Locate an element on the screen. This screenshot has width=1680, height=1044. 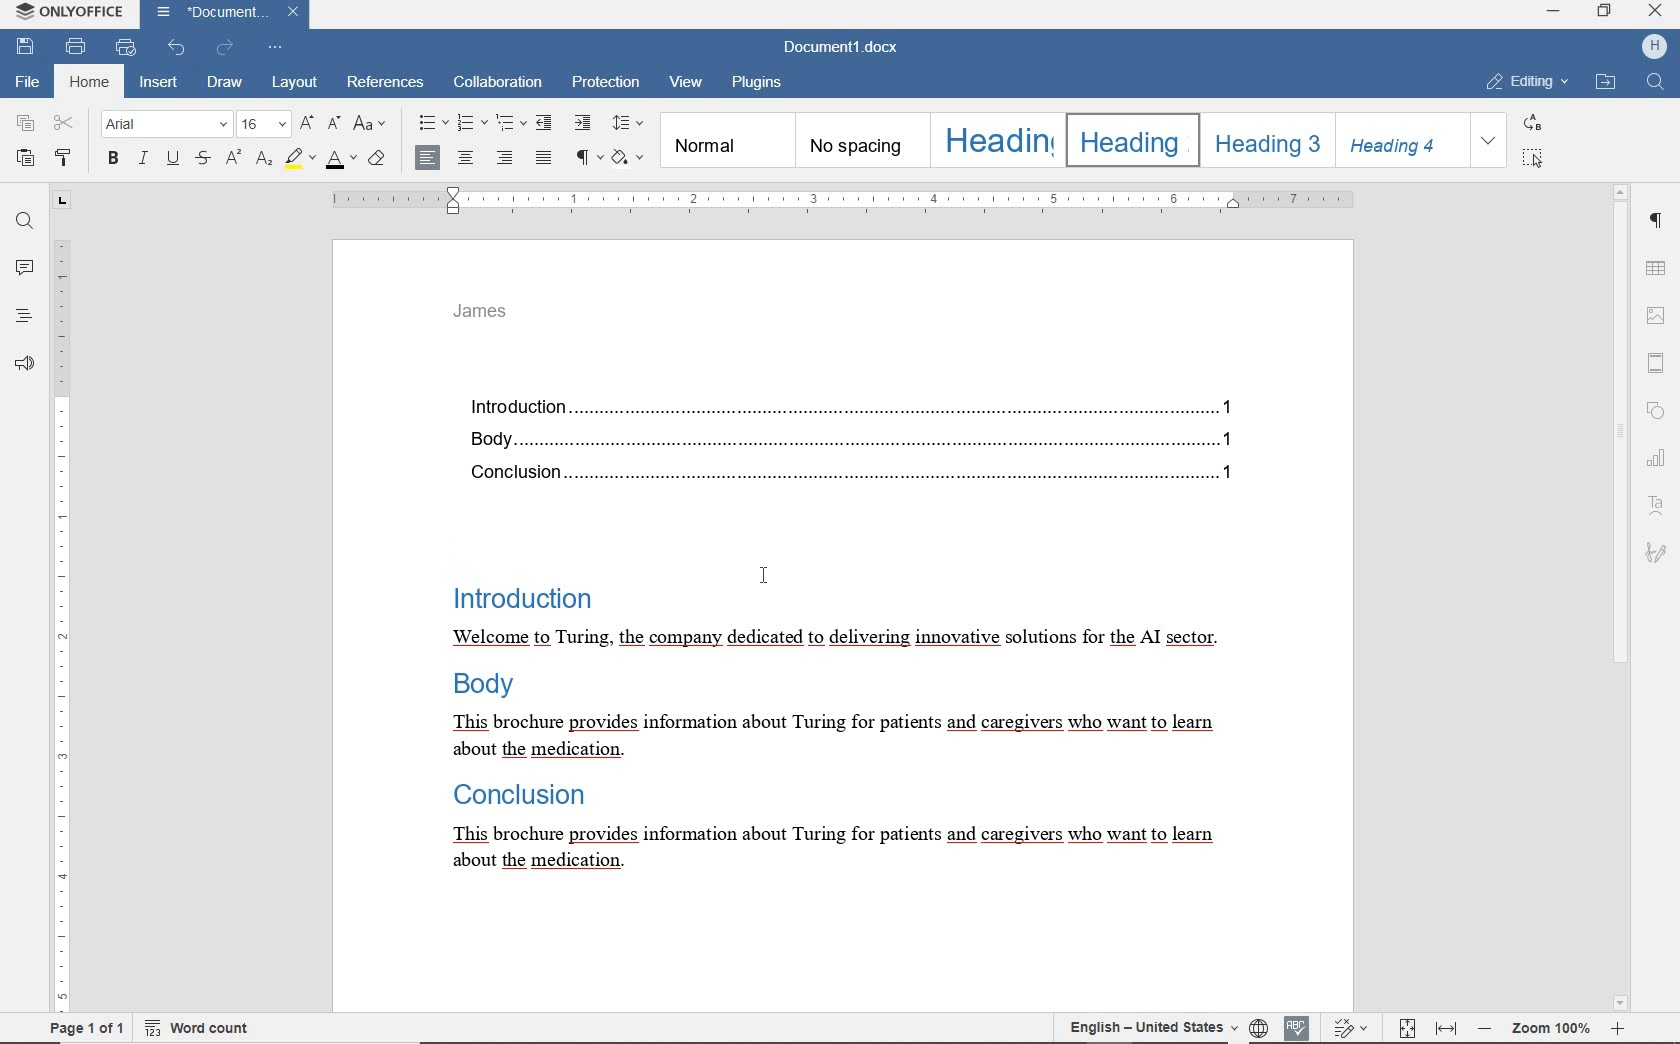
font color is located at coordinates (343, 157).